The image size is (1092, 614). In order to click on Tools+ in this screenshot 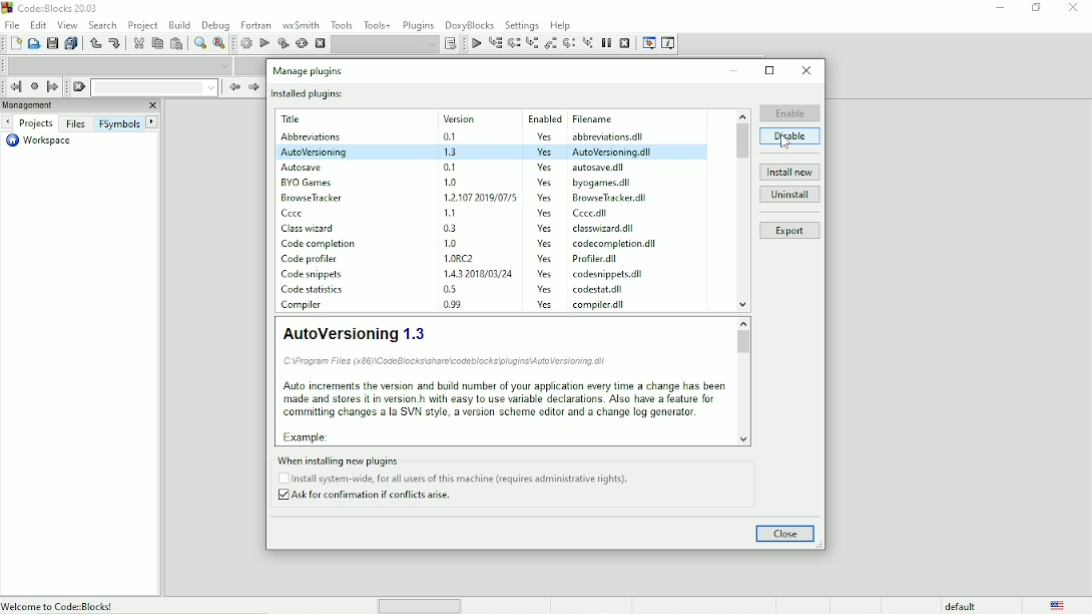, I will do `click(377, 24)`.